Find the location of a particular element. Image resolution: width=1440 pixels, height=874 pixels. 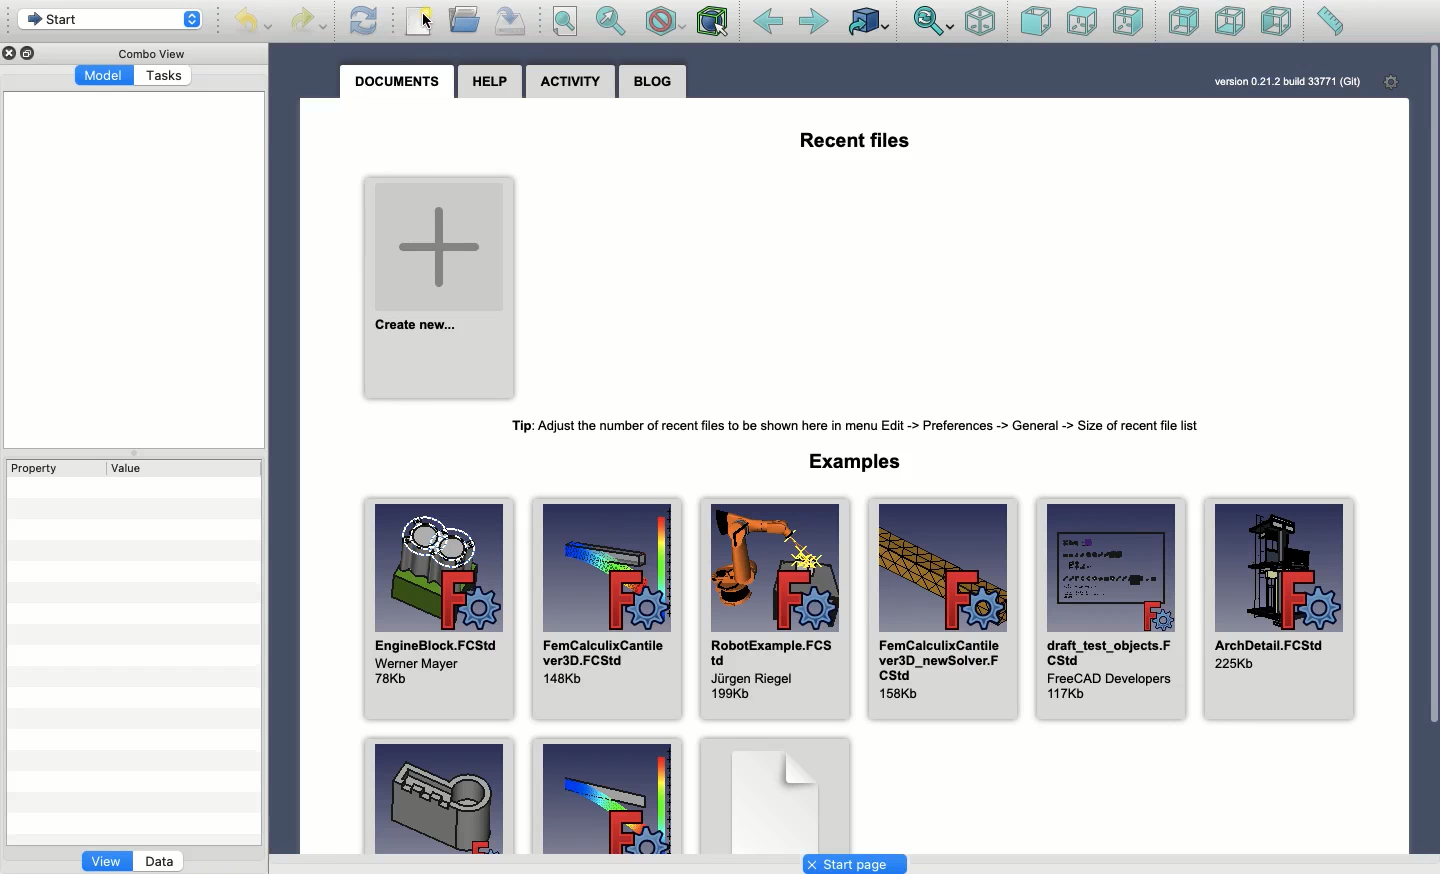

Help is located at coordinates (486, 81).